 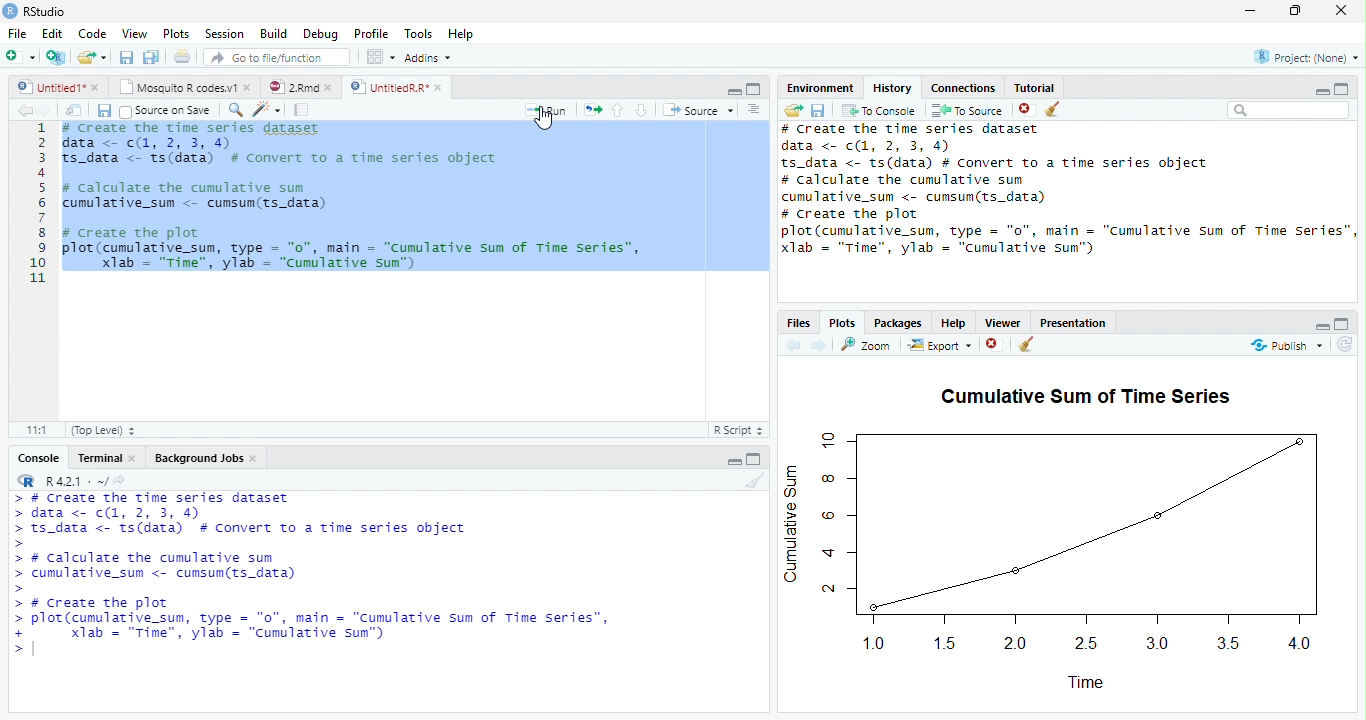 What do you see at coordinates (271, 35) in the screenshot?
I see `Build` at bounding box center [271, 35].